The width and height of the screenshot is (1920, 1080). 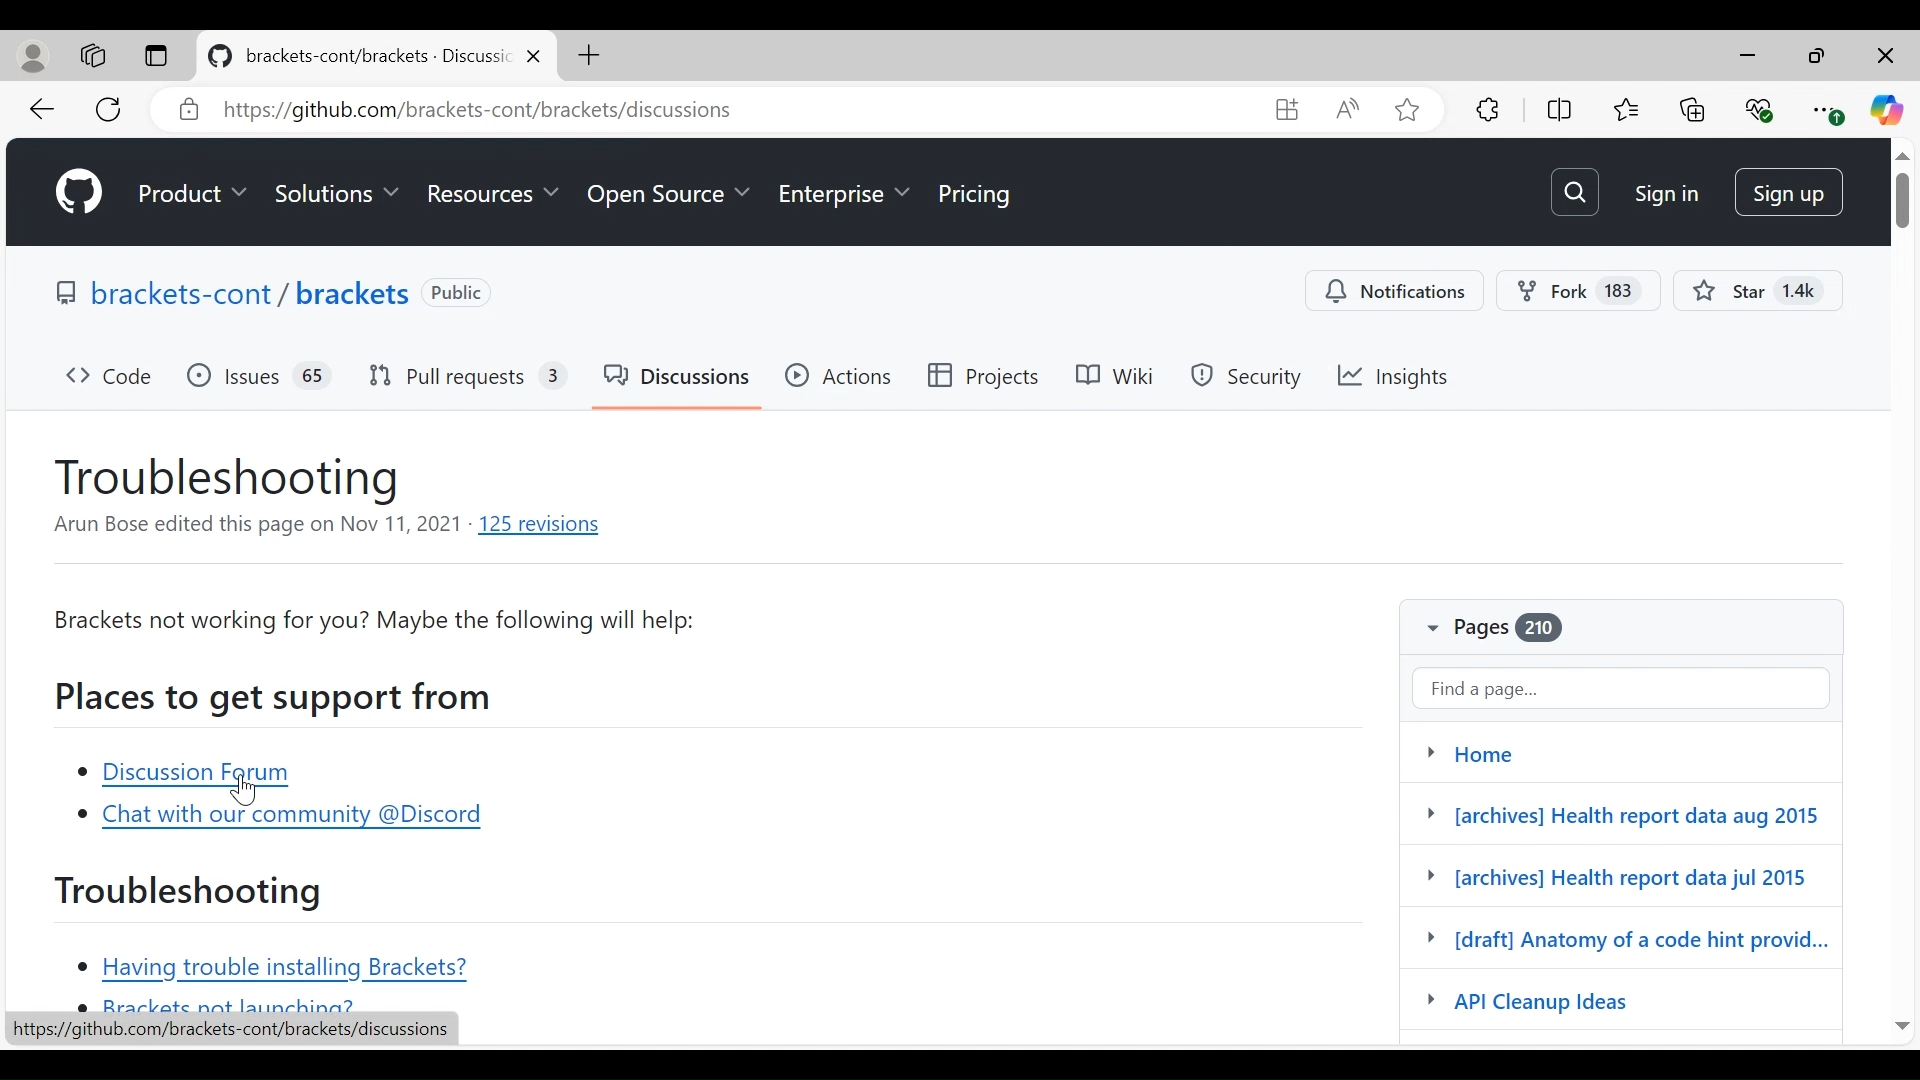 What do you see at coordinates (1487, 107) in the screenshot?
I see `Extensions` at bounding box center [1487, 107].